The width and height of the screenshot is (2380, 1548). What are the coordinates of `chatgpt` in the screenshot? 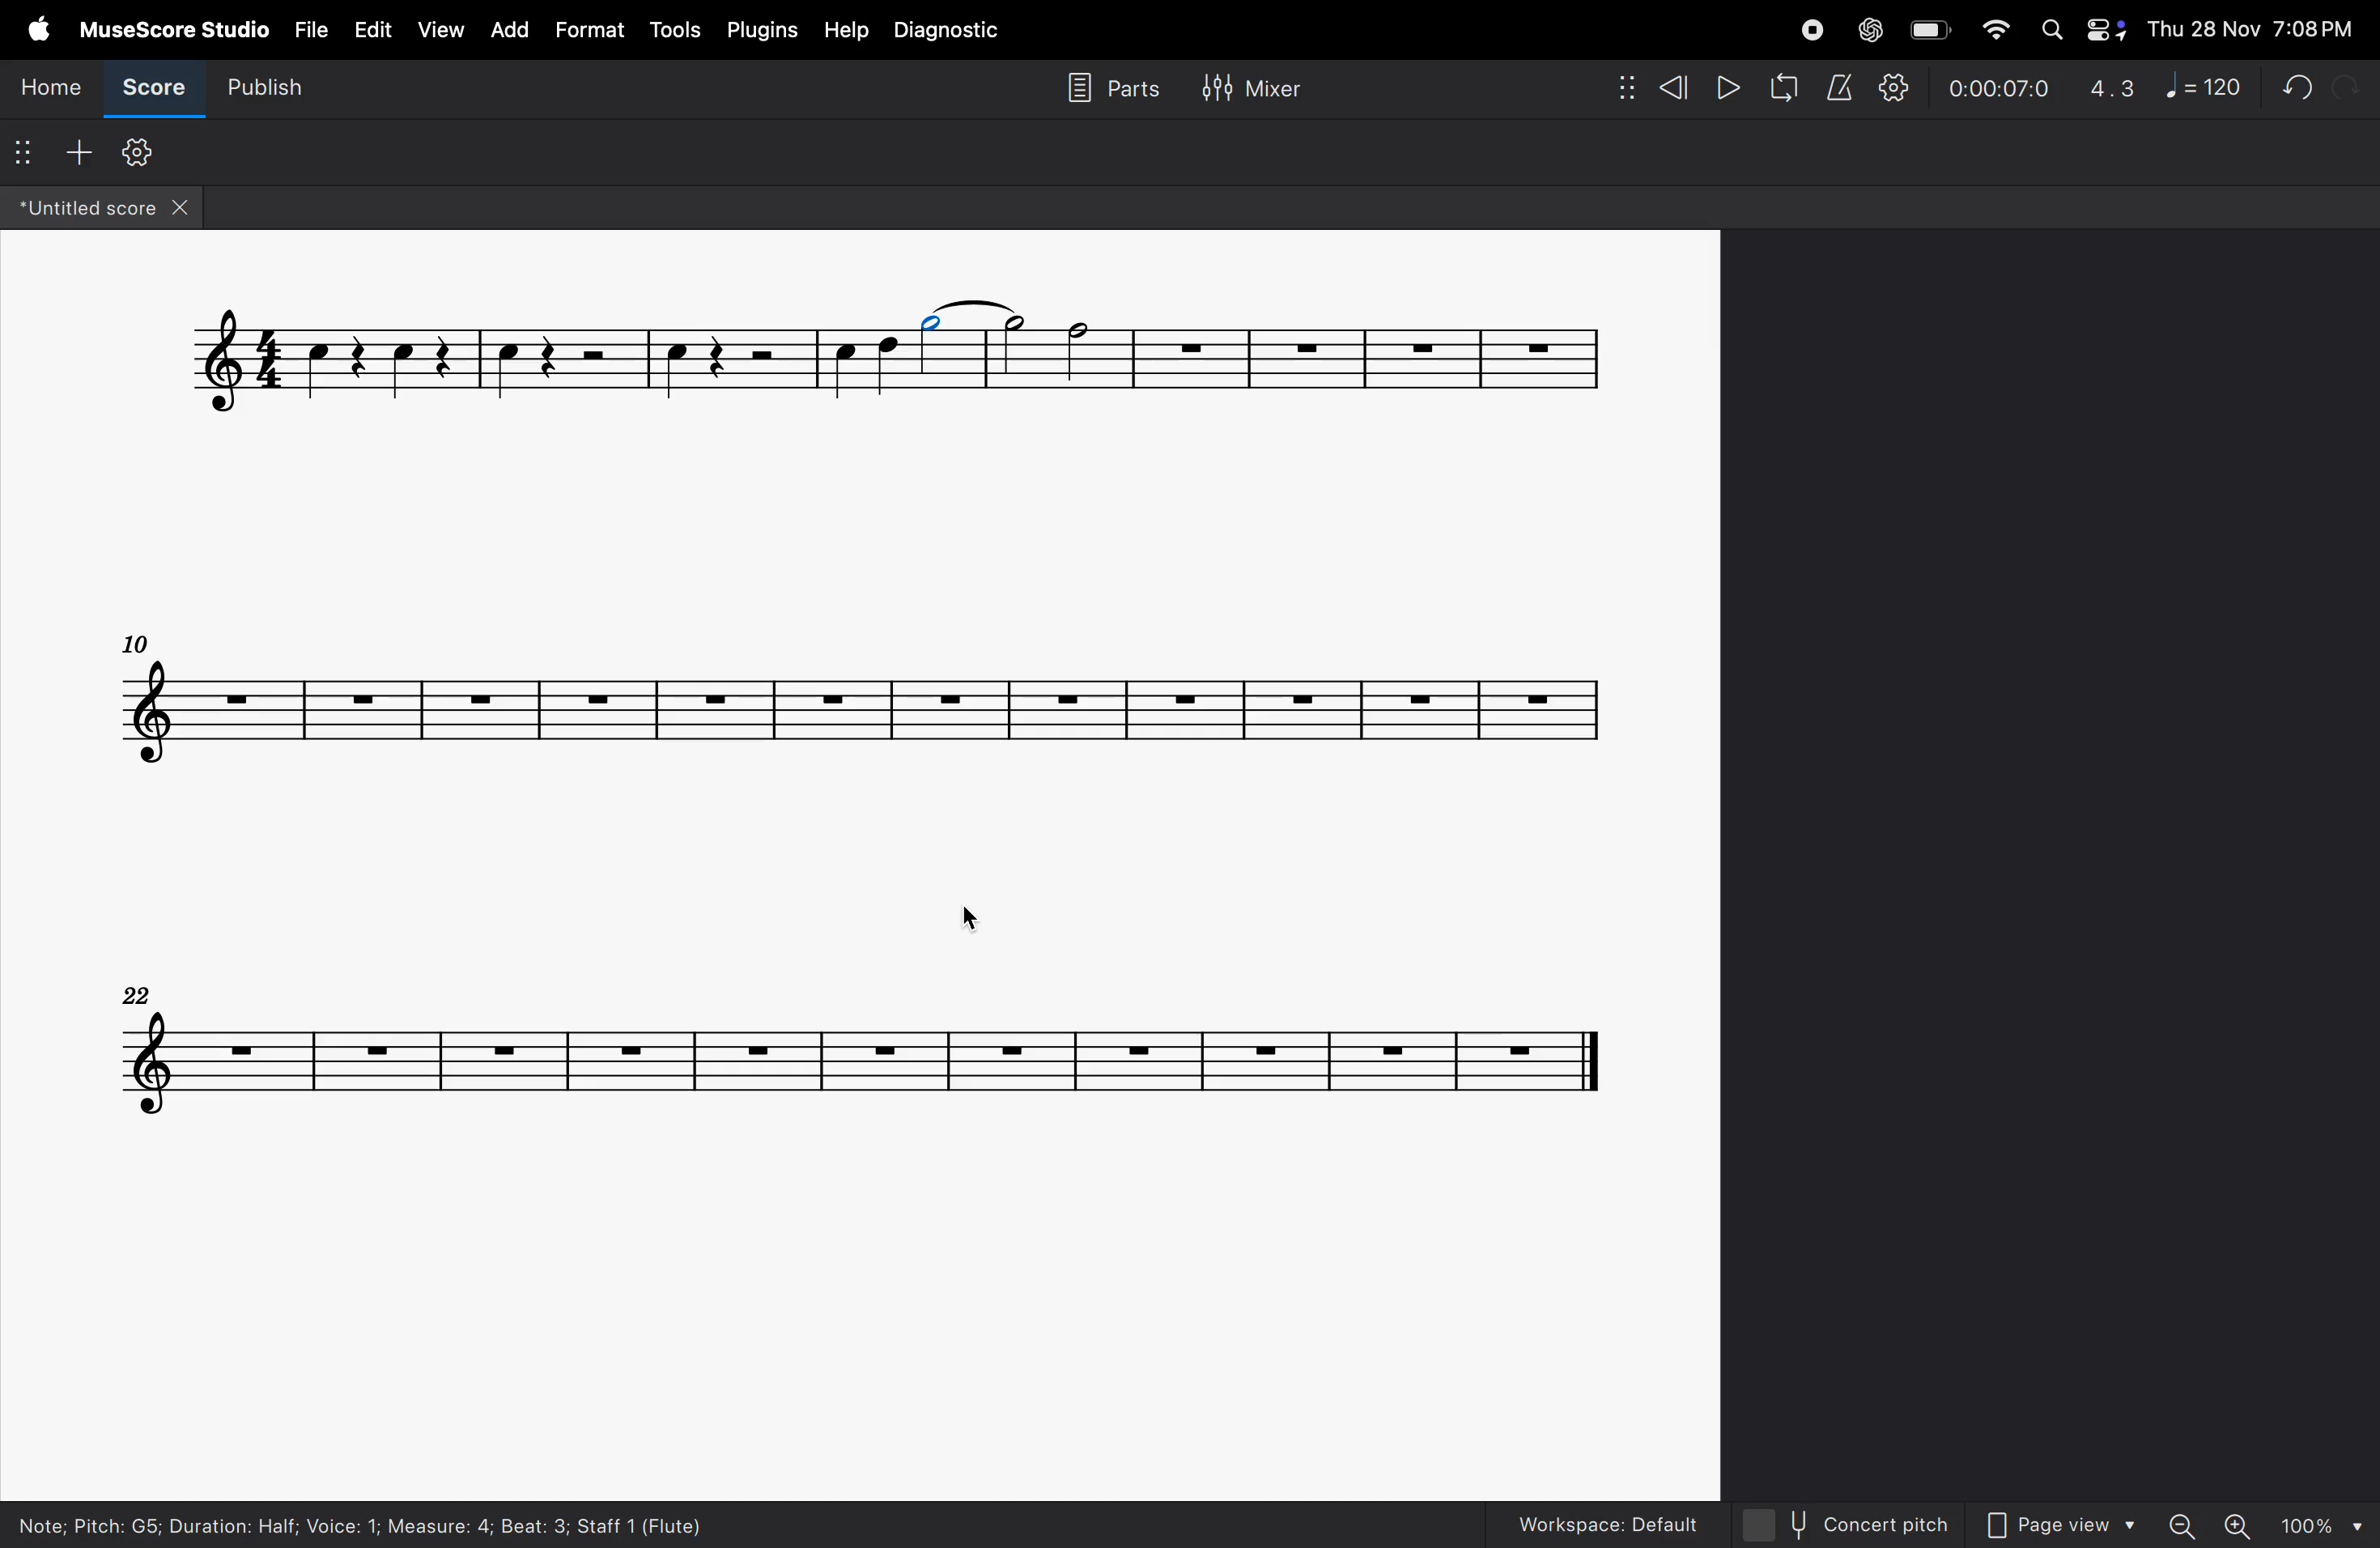 It's located at (1875, 29).